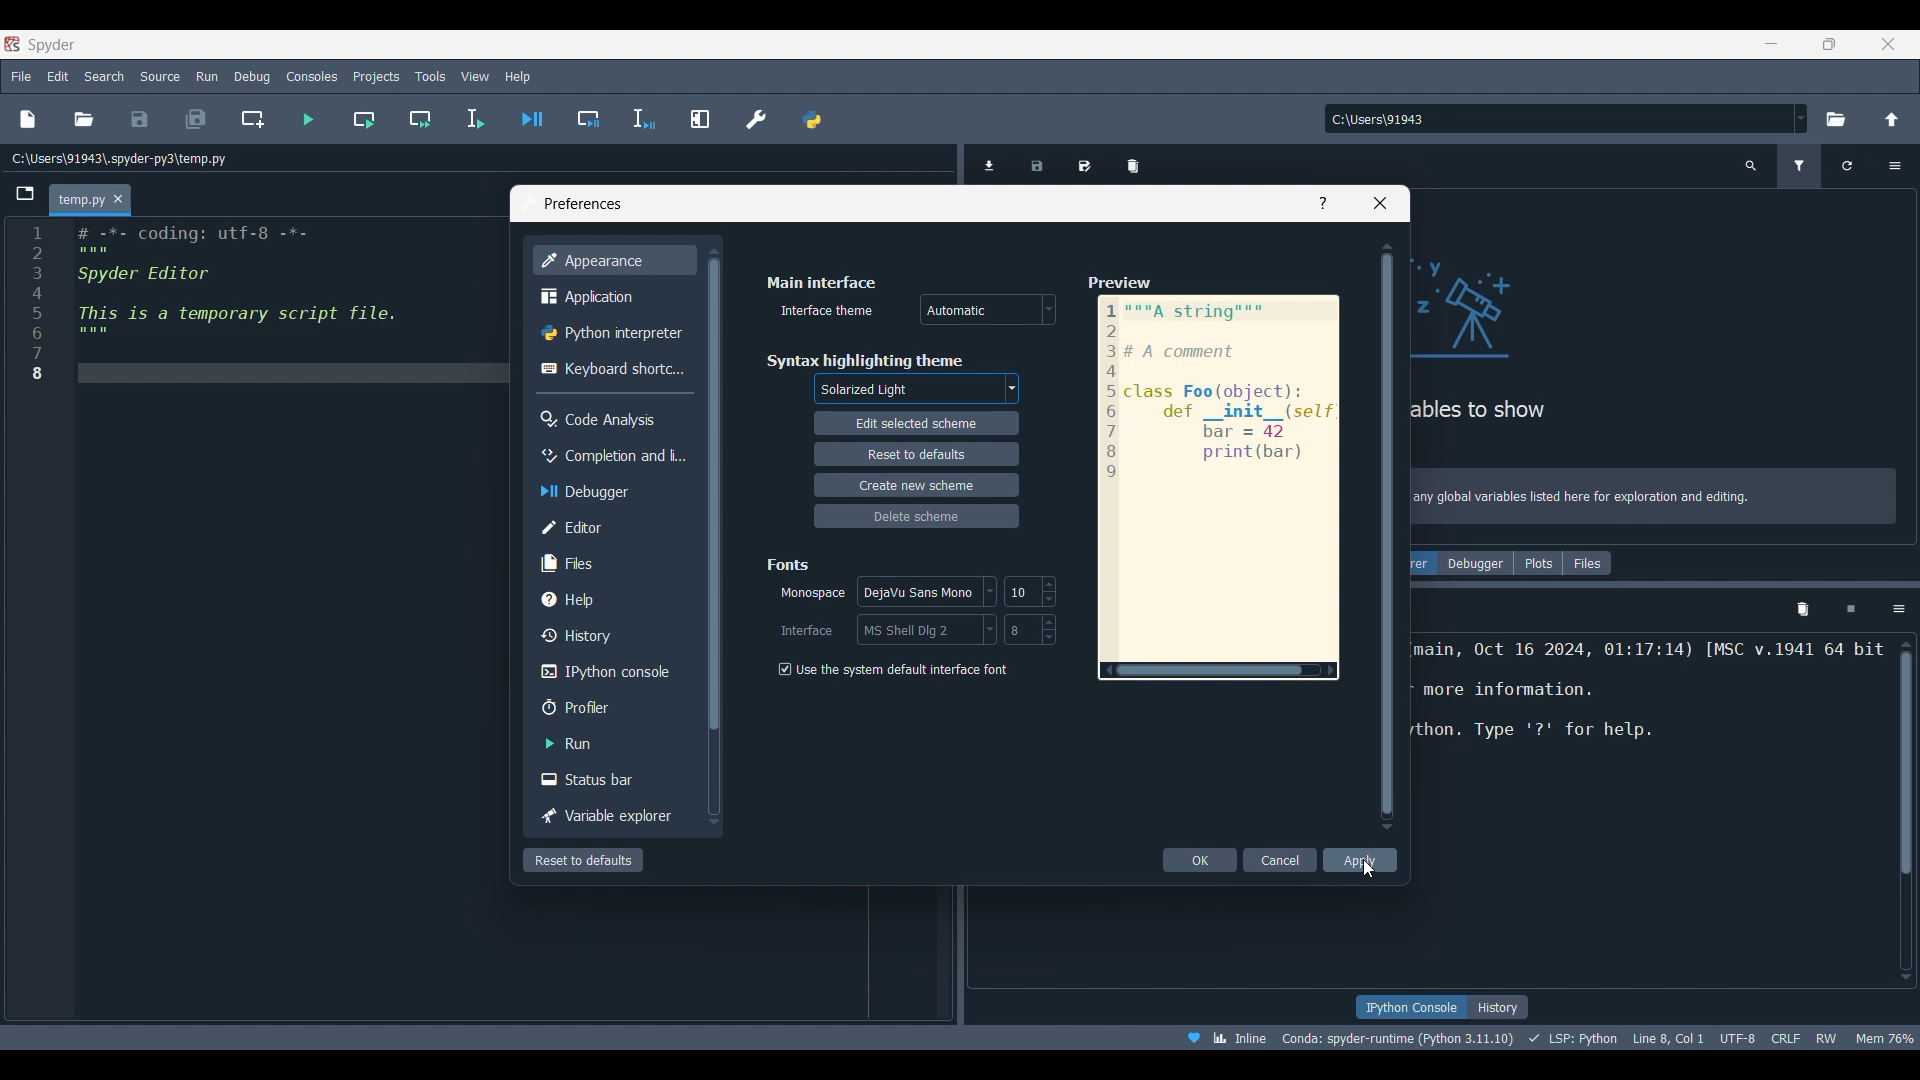 The image size is (1920, 1080). I want to click on Edit menu, so click(59, 76).